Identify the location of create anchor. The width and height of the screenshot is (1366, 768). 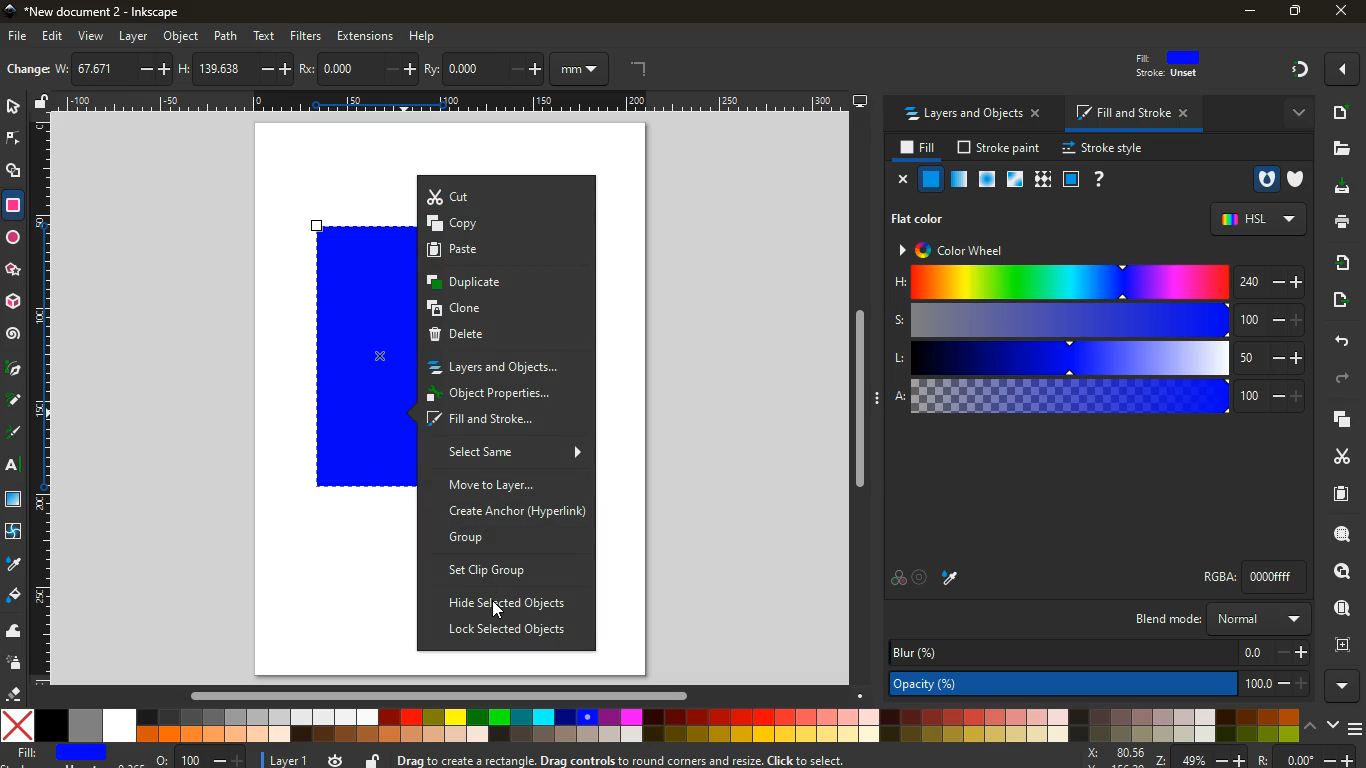
(515, 510).